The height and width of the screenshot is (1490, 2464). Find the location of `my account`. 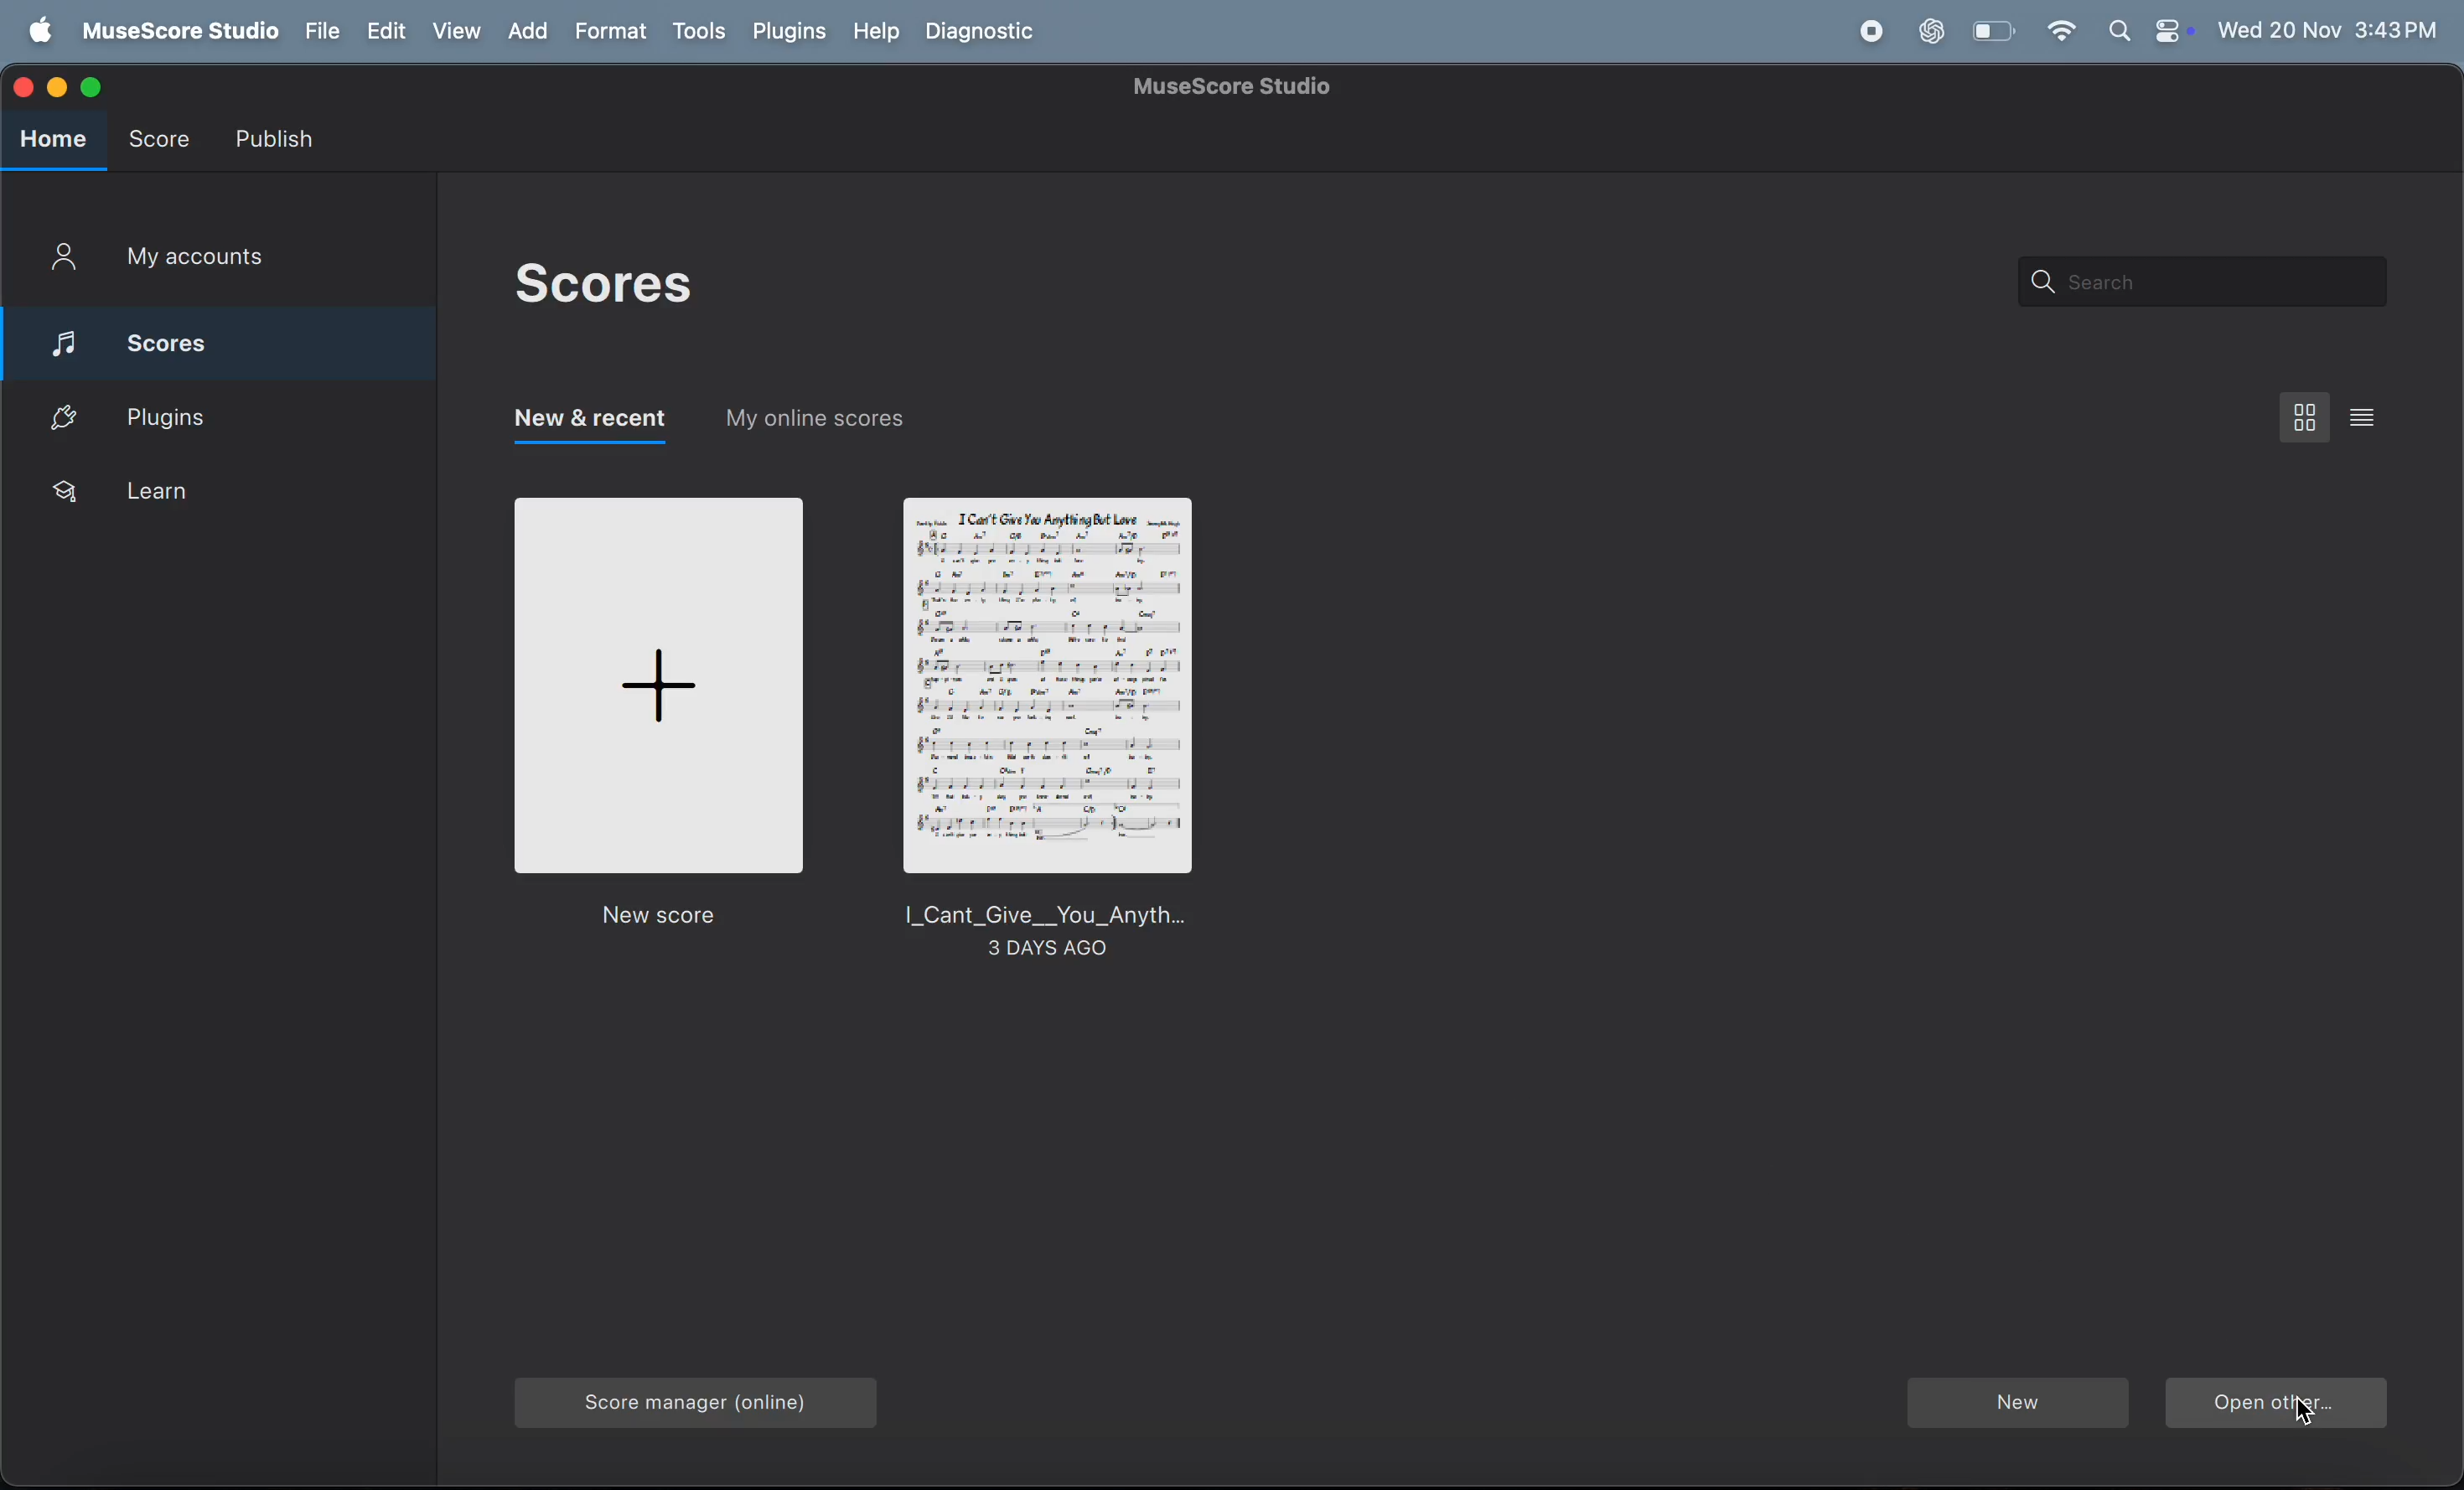

my account is located at coordinates (195, 263).